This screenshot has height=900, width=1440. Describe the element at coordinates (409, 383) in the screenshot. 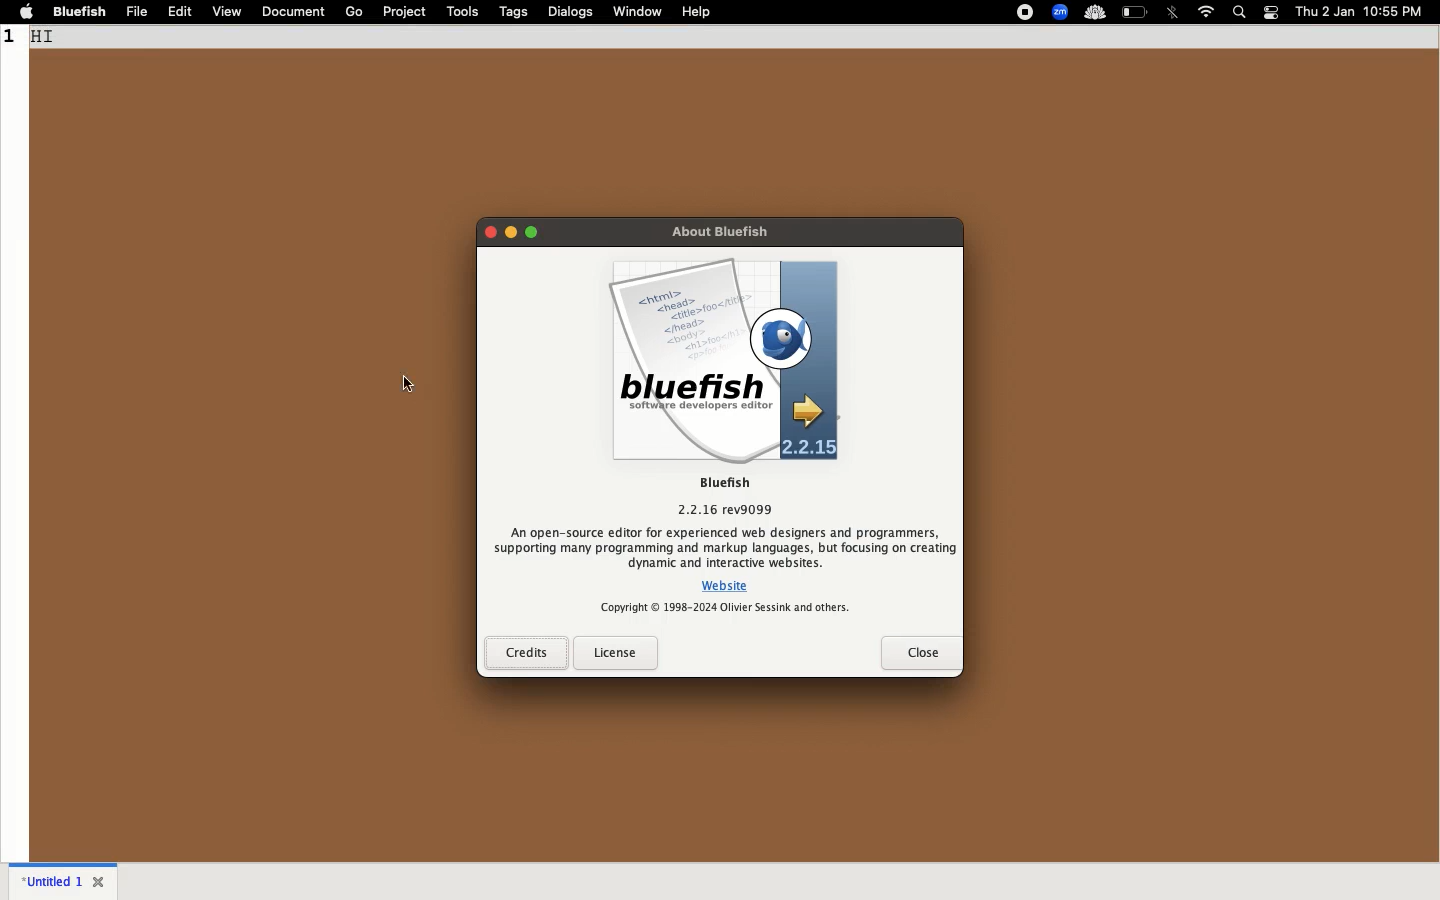

I see `cursor` at that location.